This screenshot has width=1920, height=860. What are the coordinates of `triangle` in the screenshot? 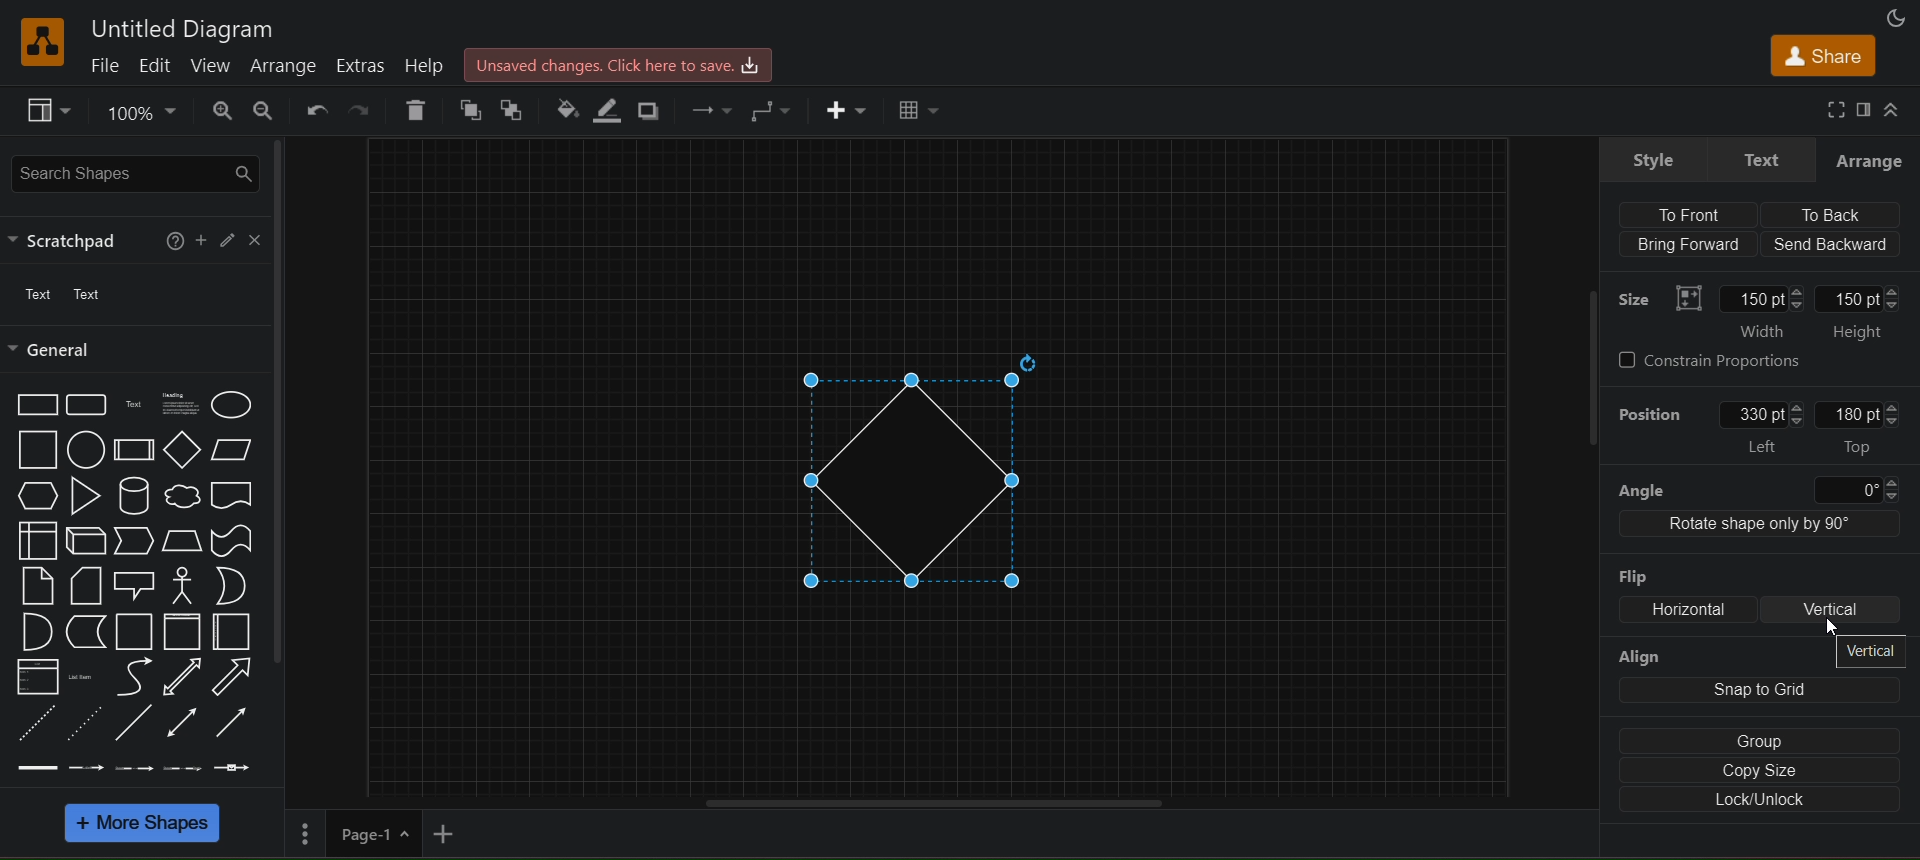 It's located at (83, 493).